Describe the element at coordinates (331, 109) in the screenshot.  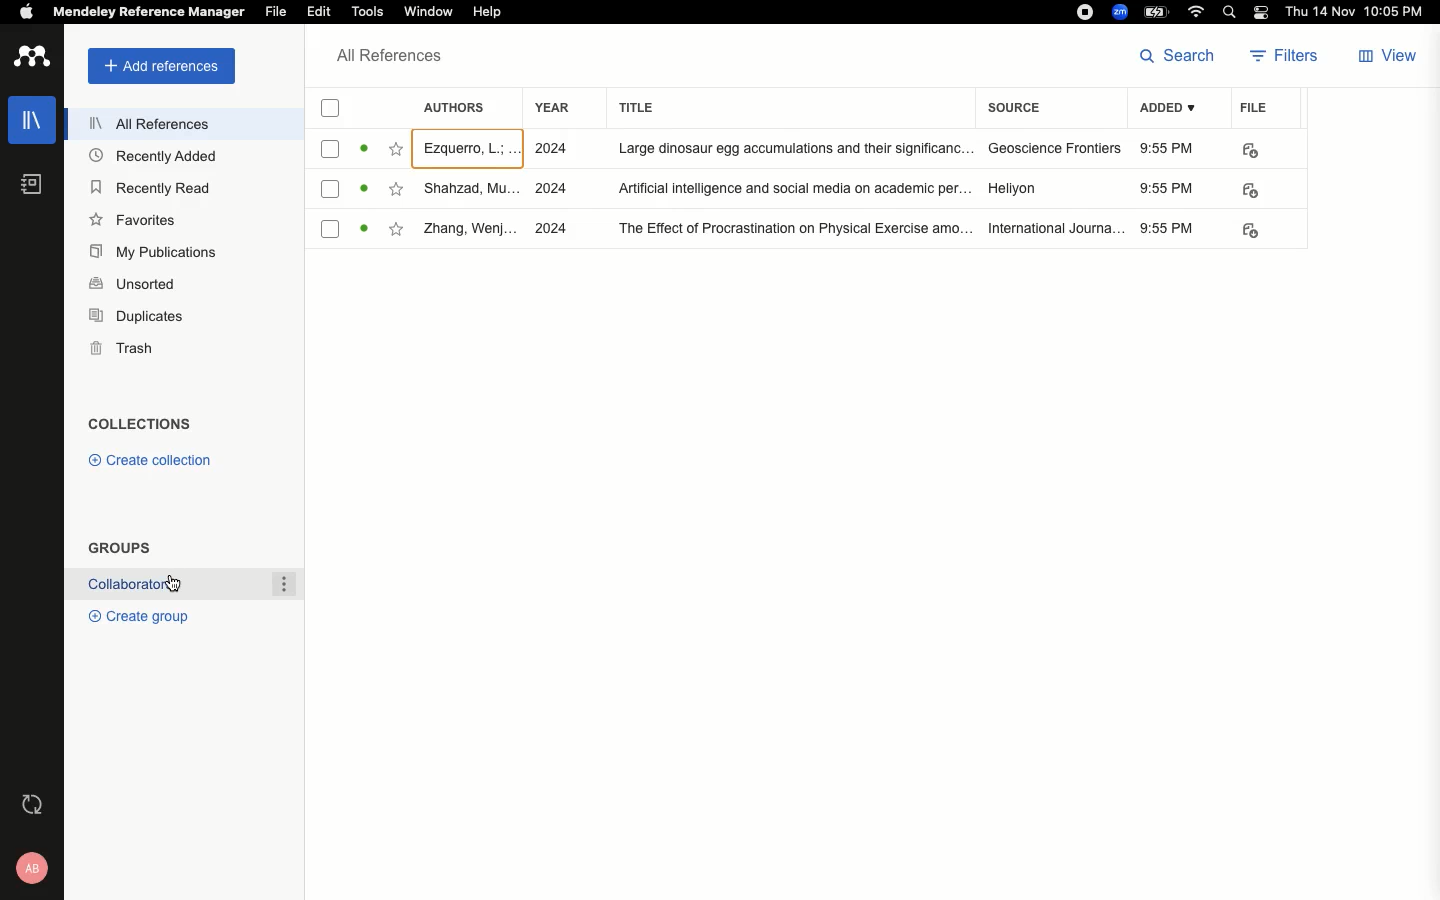
I see `Checkbox` at that location.